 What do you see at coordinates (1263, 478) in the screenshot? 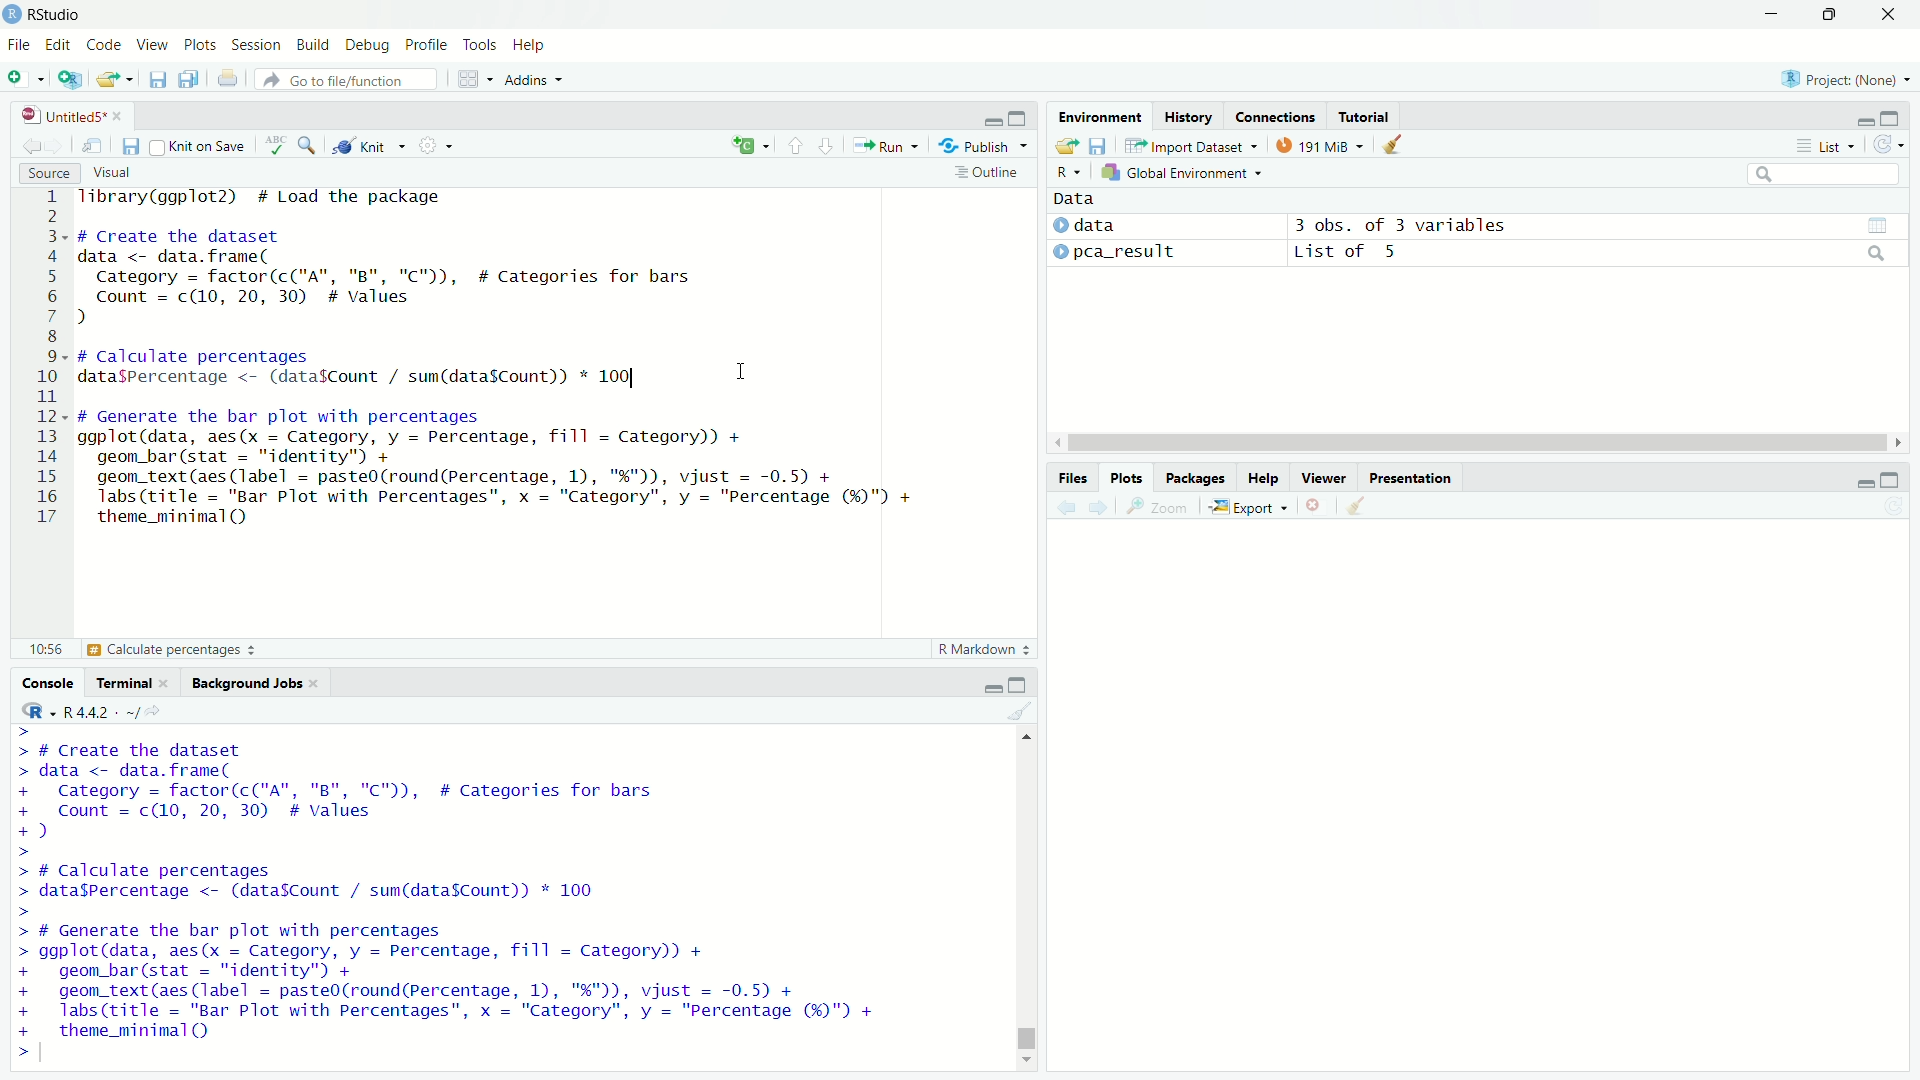
I see `help` at bounding box center [1263, 478].